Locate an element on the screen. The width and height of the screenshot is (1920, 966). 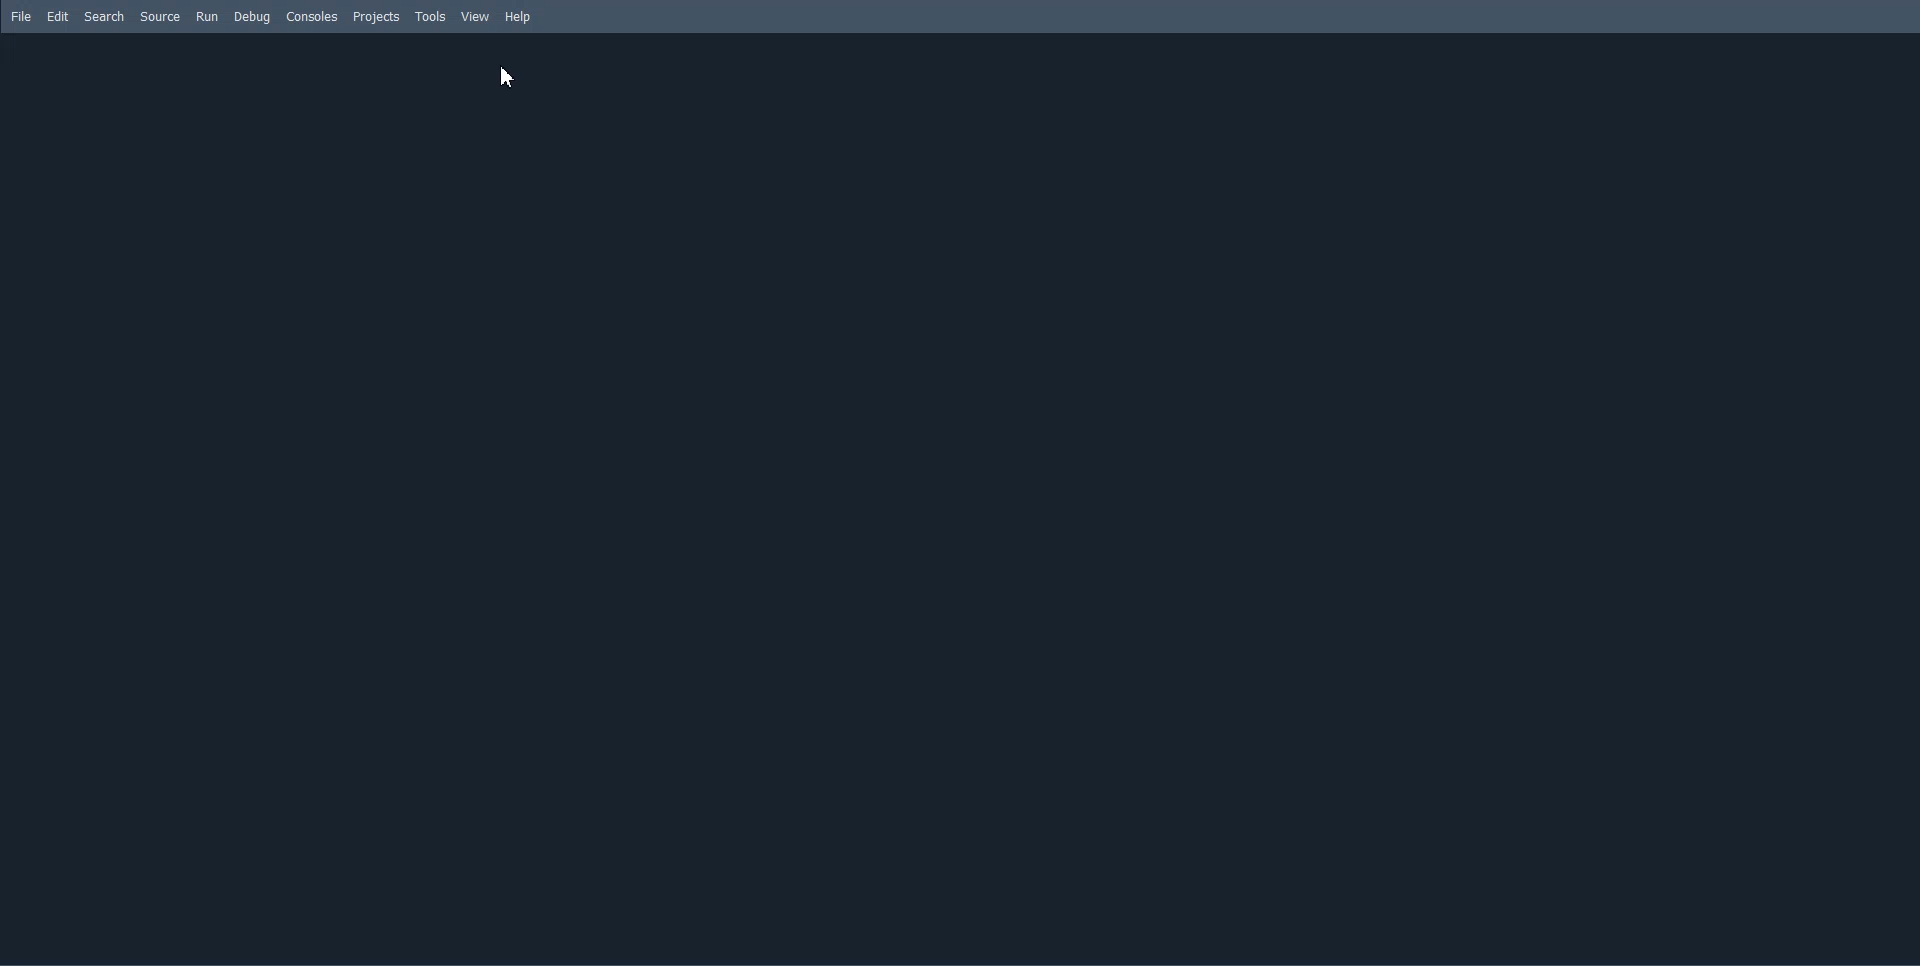
Default Start Pane is located at coordinates (954, 494).